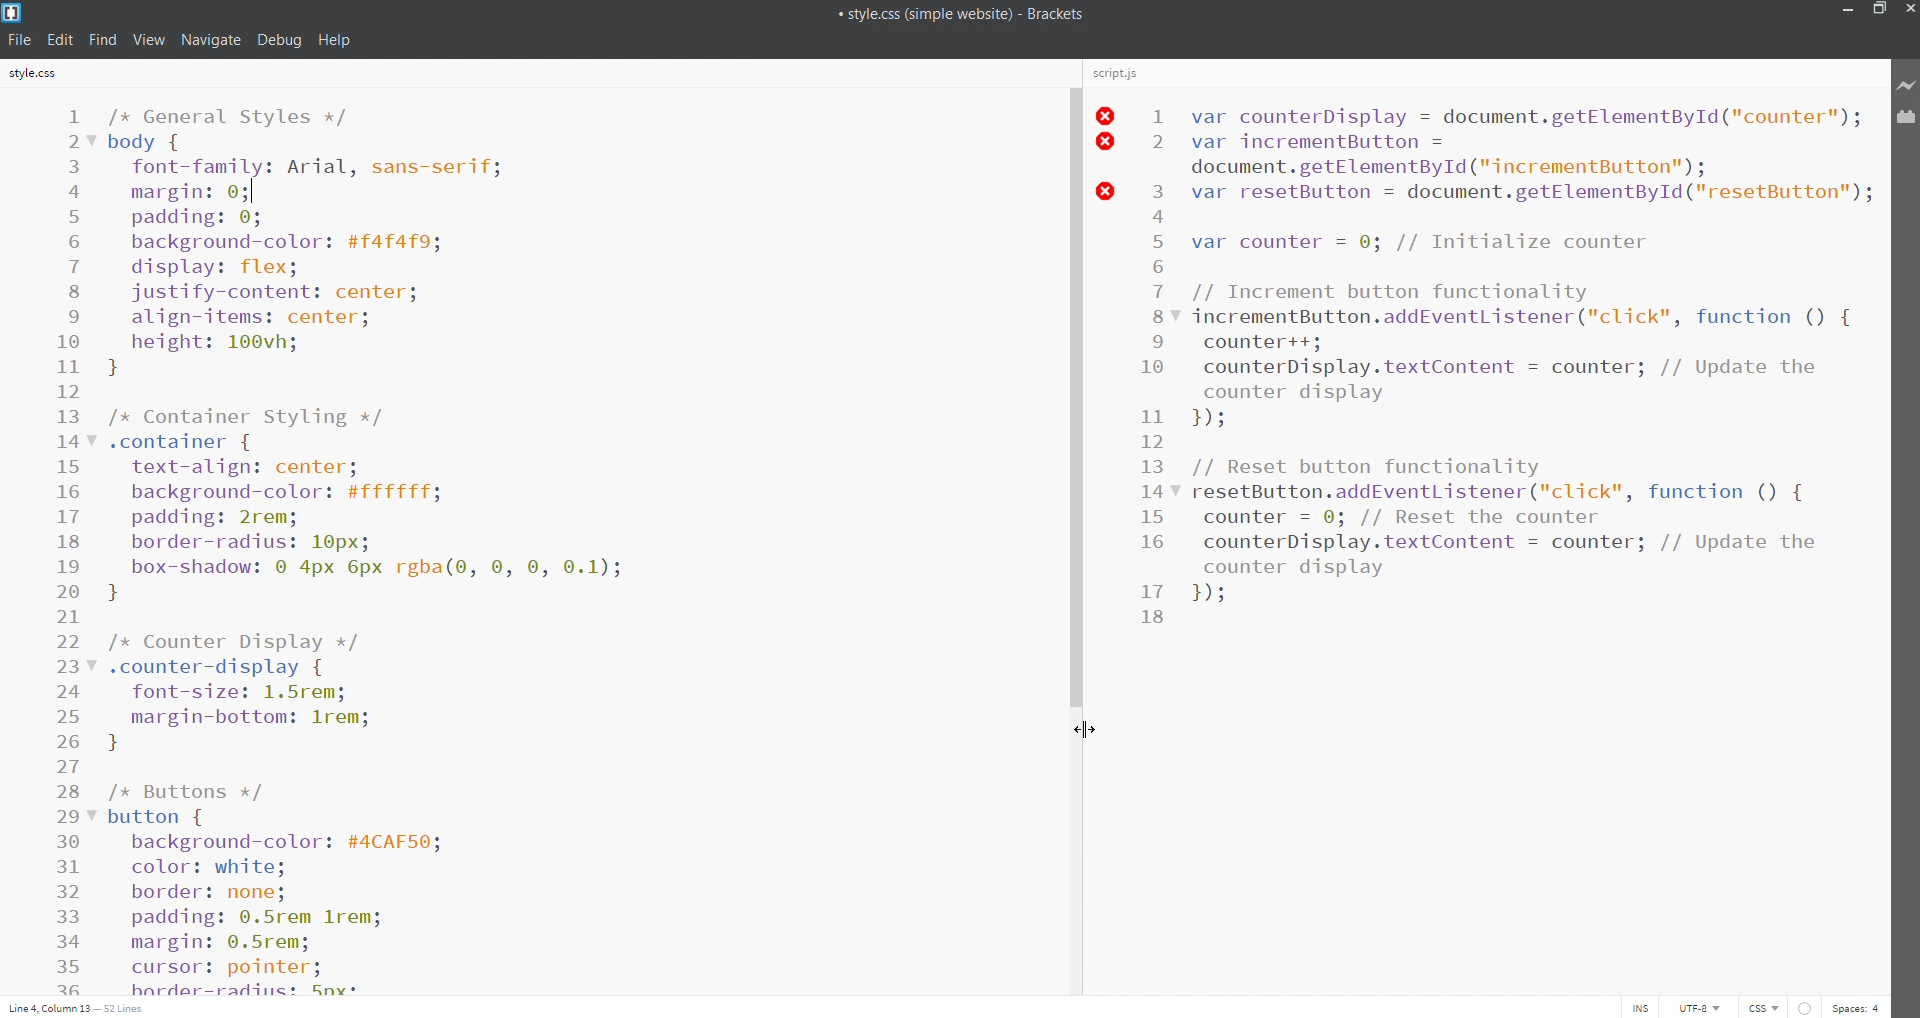 Image resolution: width=1920 pixels, height=1018 pixels. What do you see at coordinates (1758, 1006) in the screenshot?
I see `file type` at bounding box center [1758, 1006].